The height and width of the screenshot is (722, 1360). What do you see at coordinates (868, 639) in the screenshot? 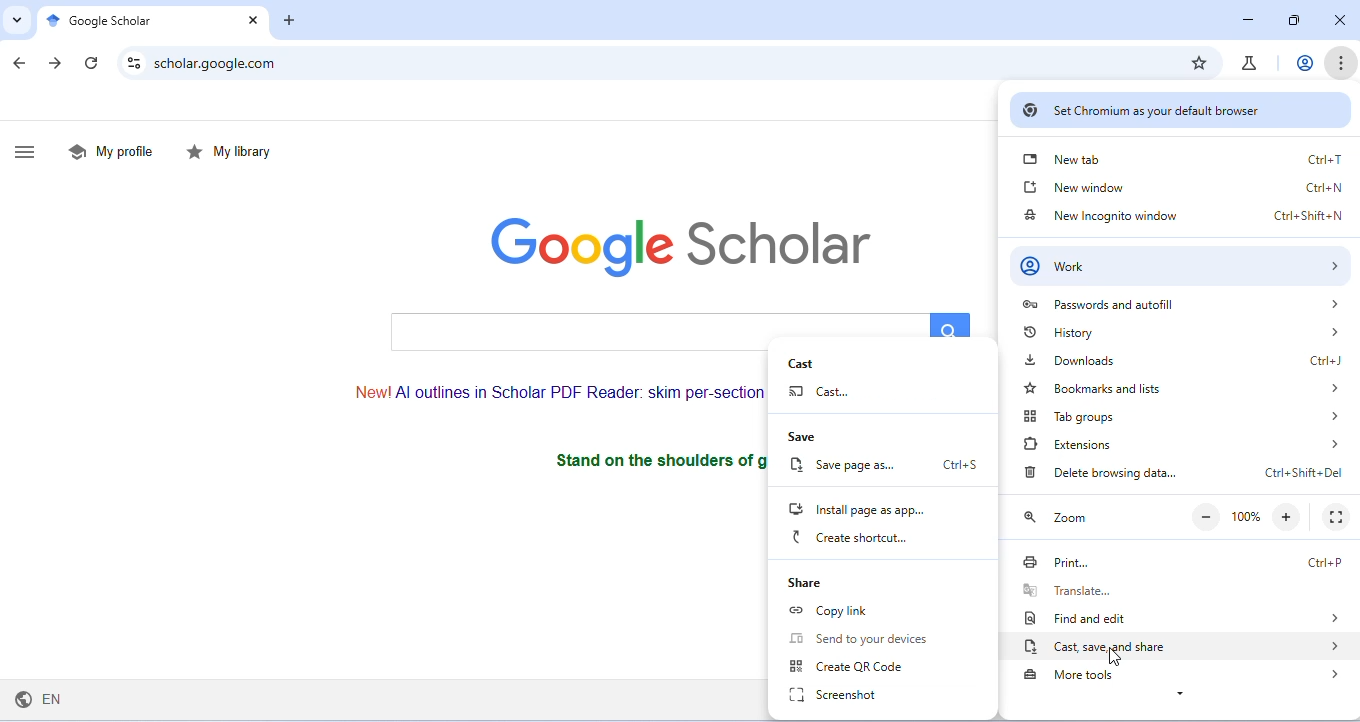
I see `send to devices` at bounding box center [868, 639].